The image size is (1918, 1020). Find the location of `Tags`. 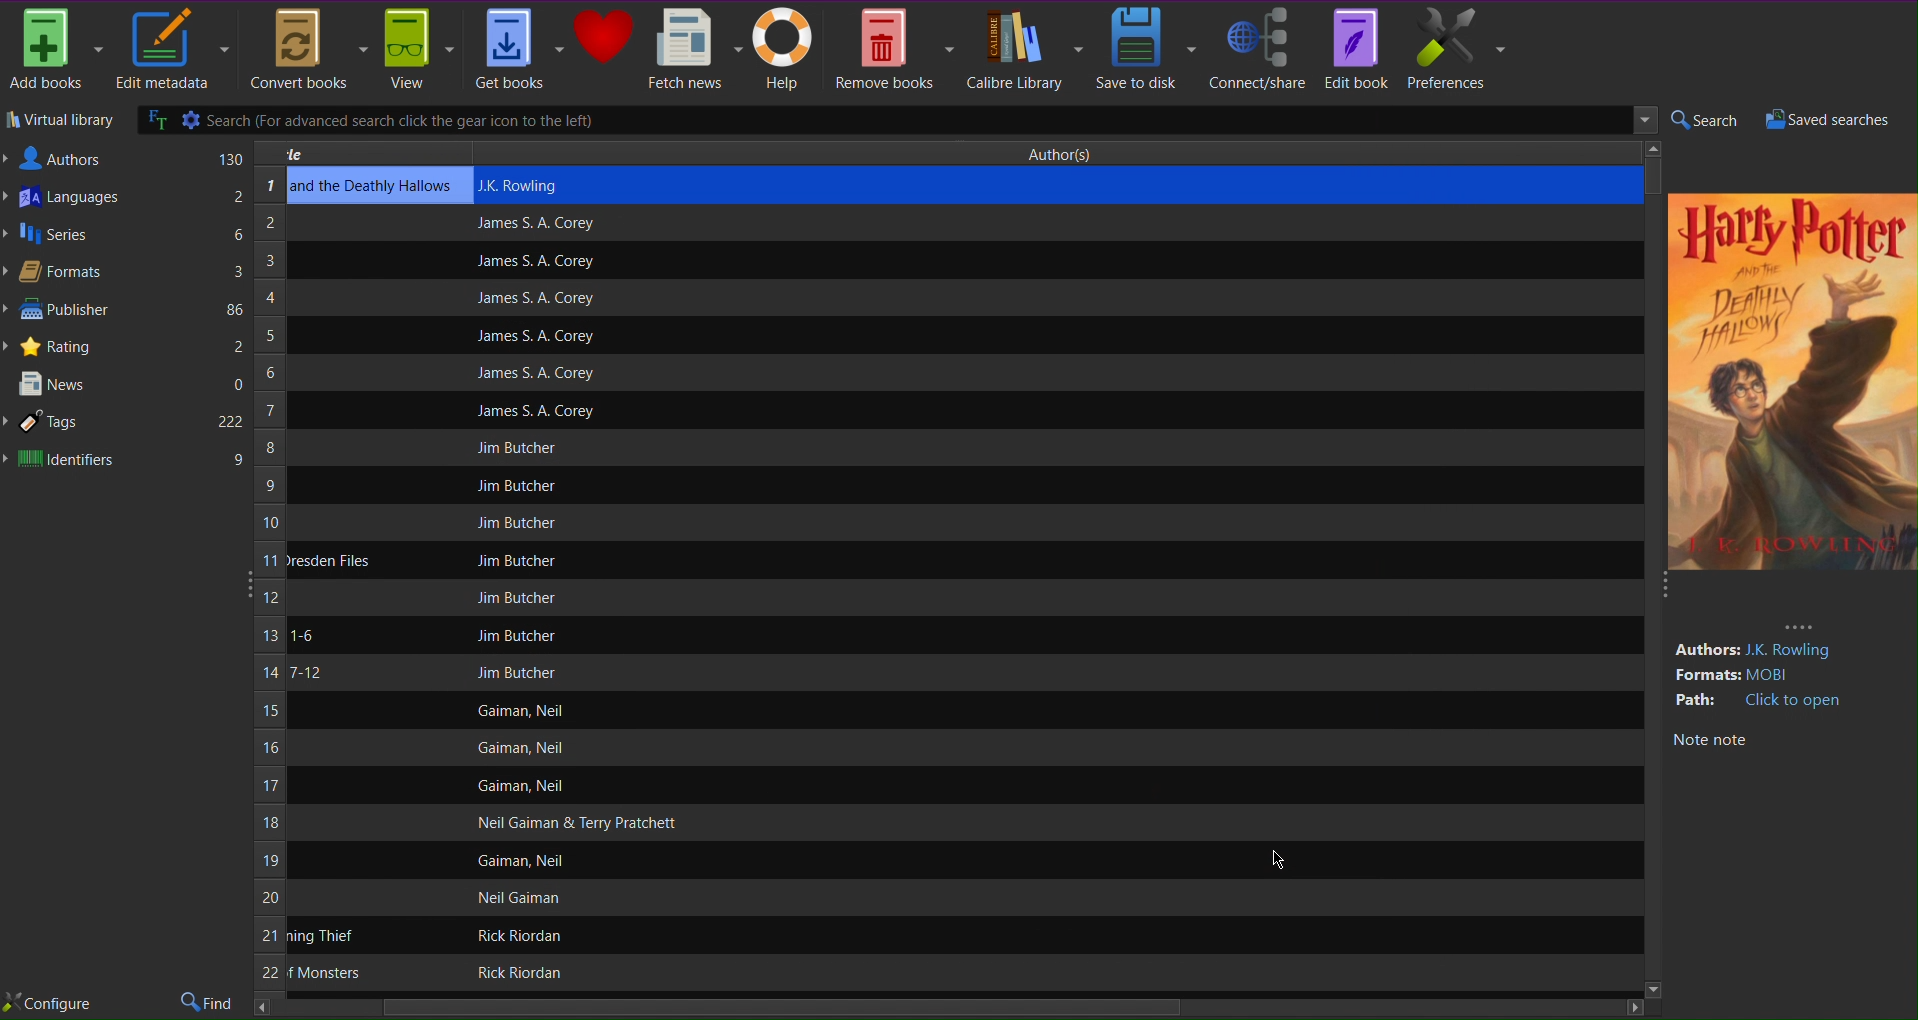

Tags is located at coordinates (126, 423).